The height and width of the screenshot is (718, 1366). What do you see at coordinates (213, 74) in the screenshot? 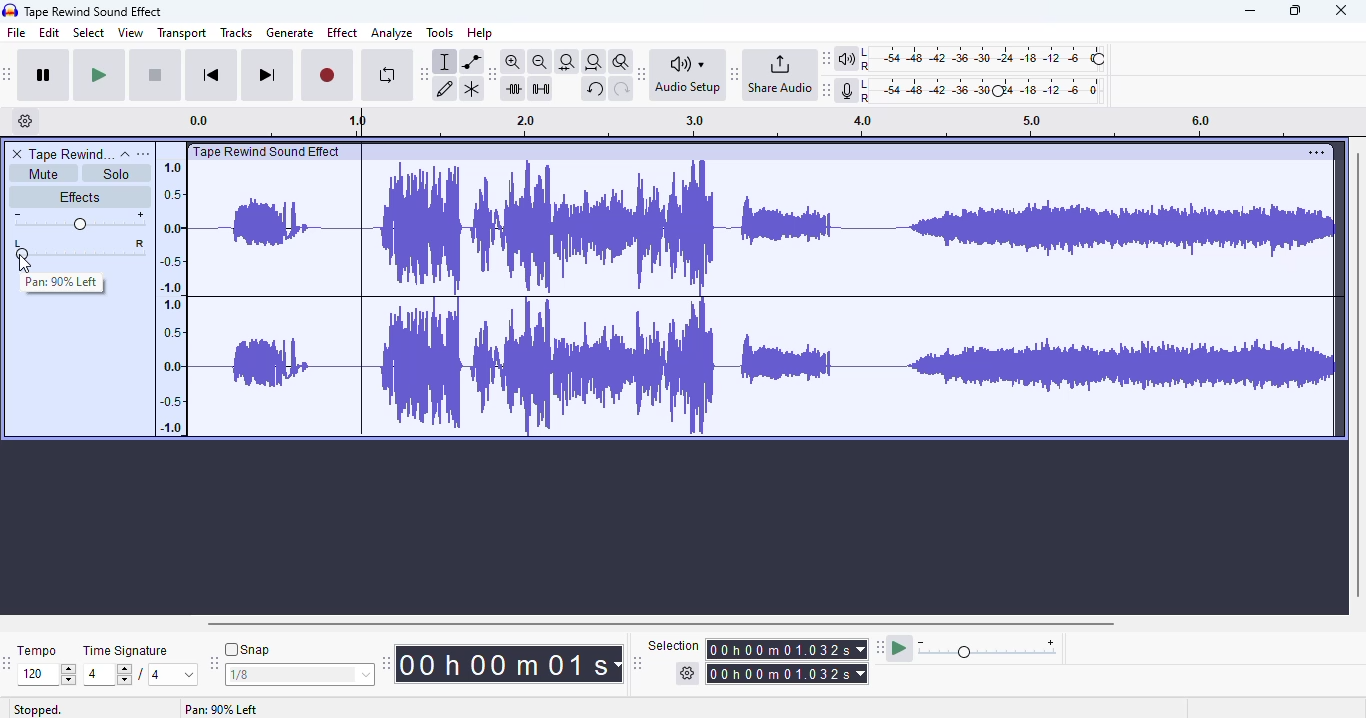
I see `skip to start` at bounding box center [213, 74].